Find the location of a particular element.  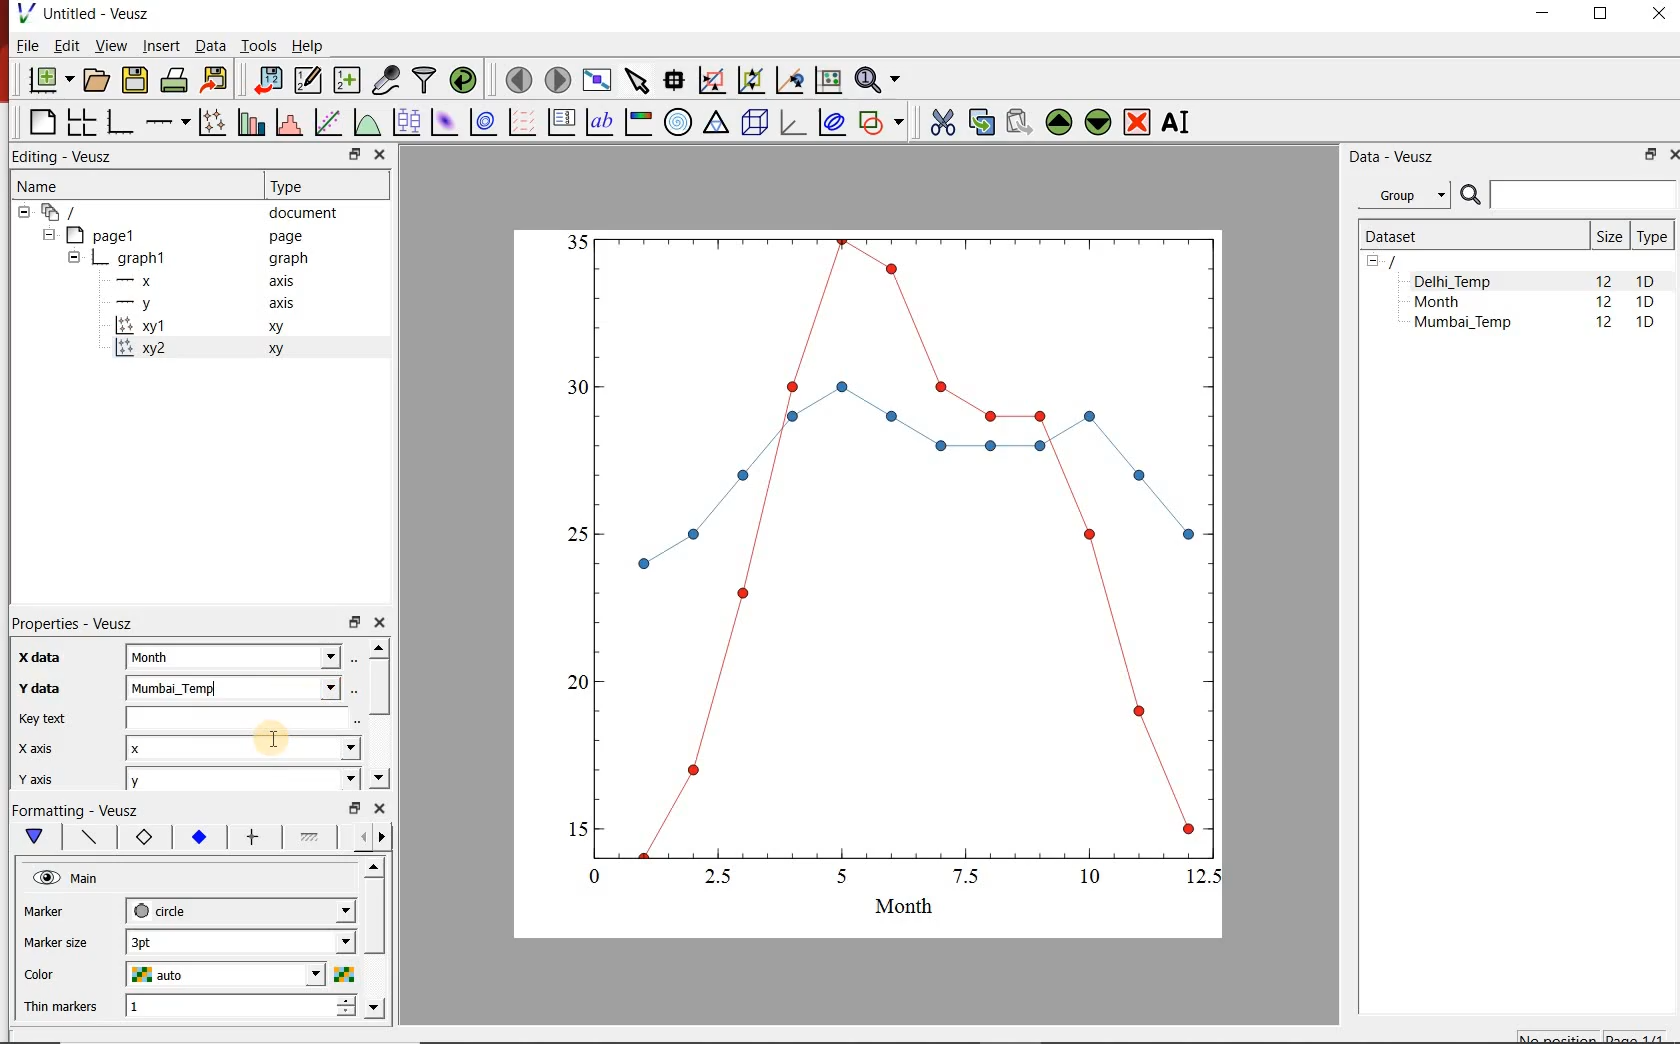

Mumbai_Temp is located at coordinates (1462, 324).